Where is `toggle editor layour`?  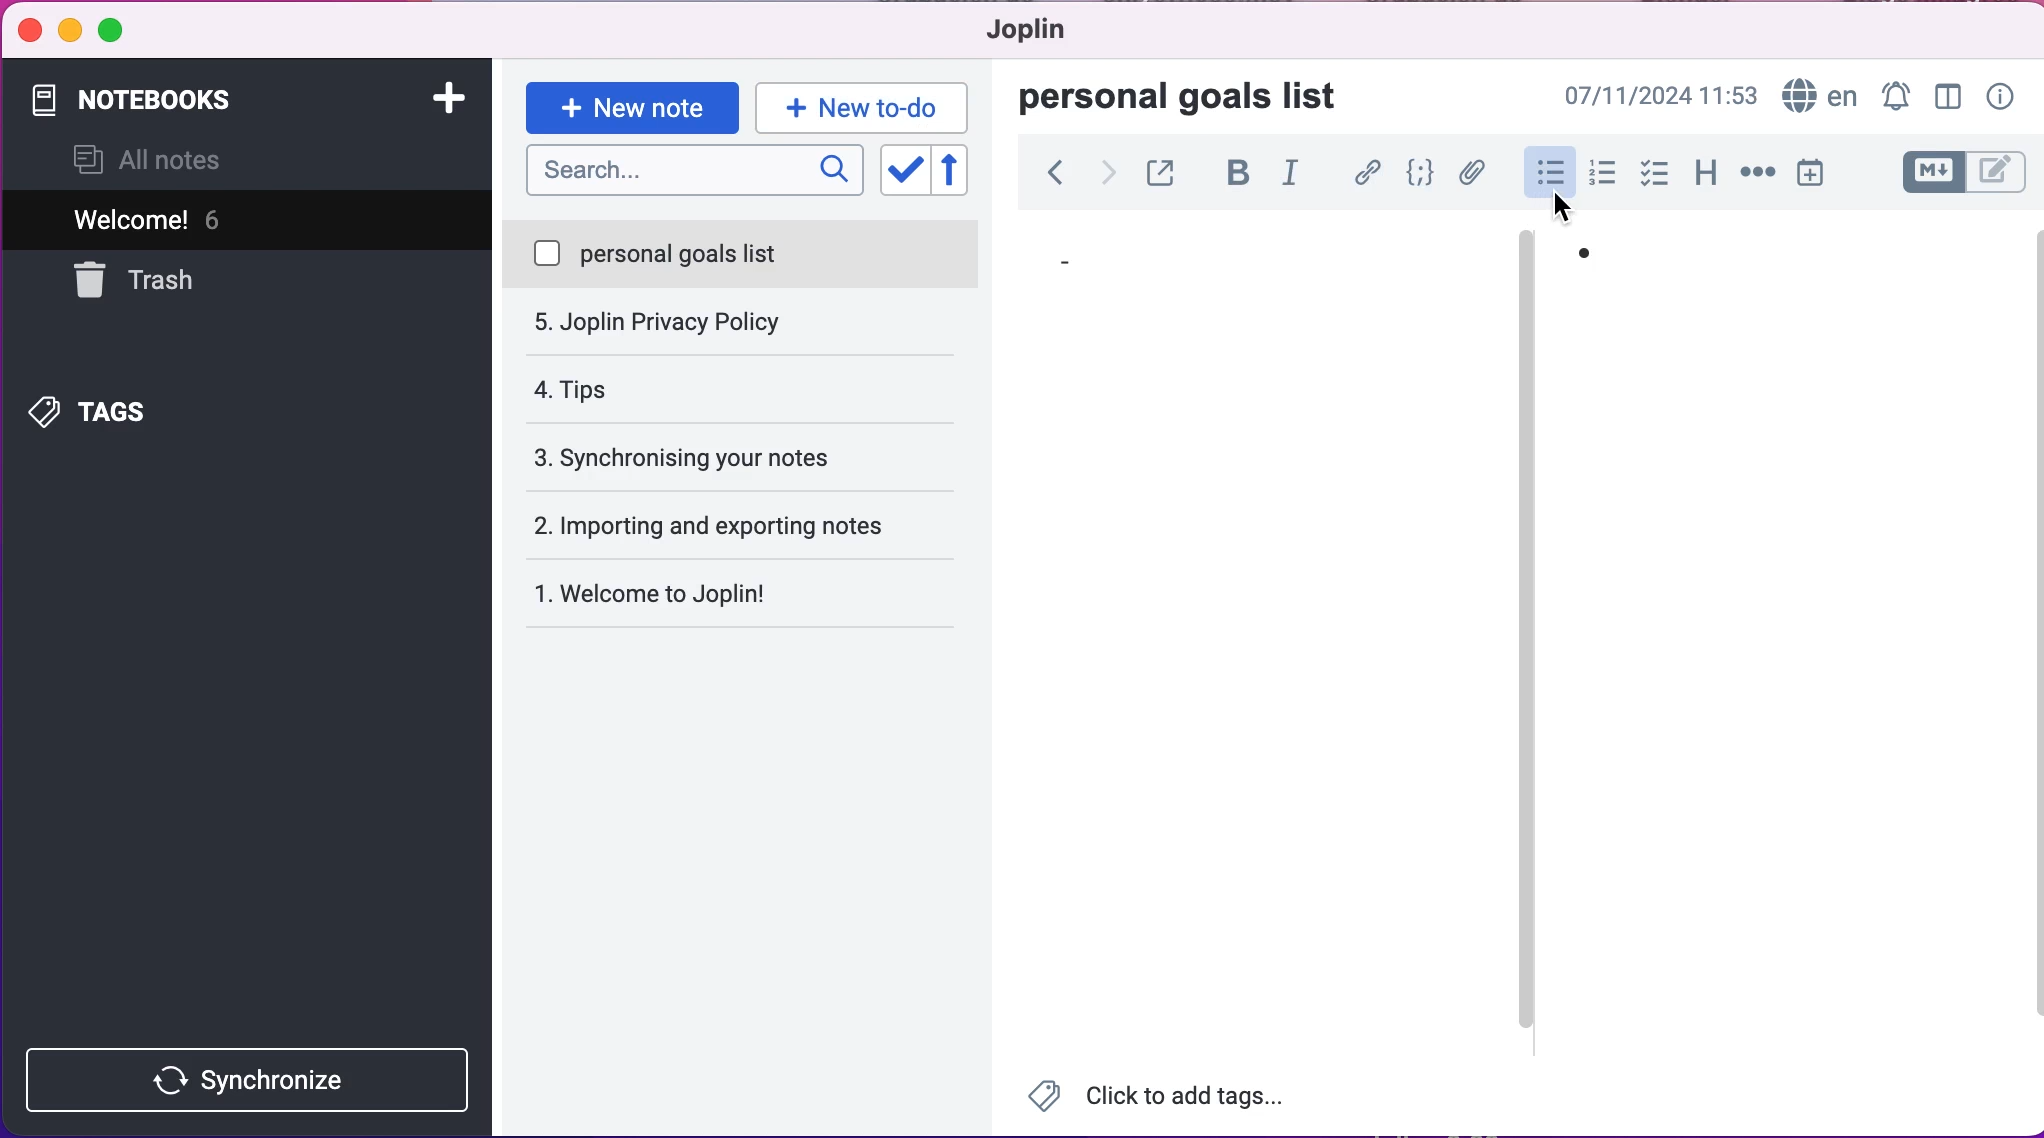 toggle editor layour is located at coordinates (1946, 93).